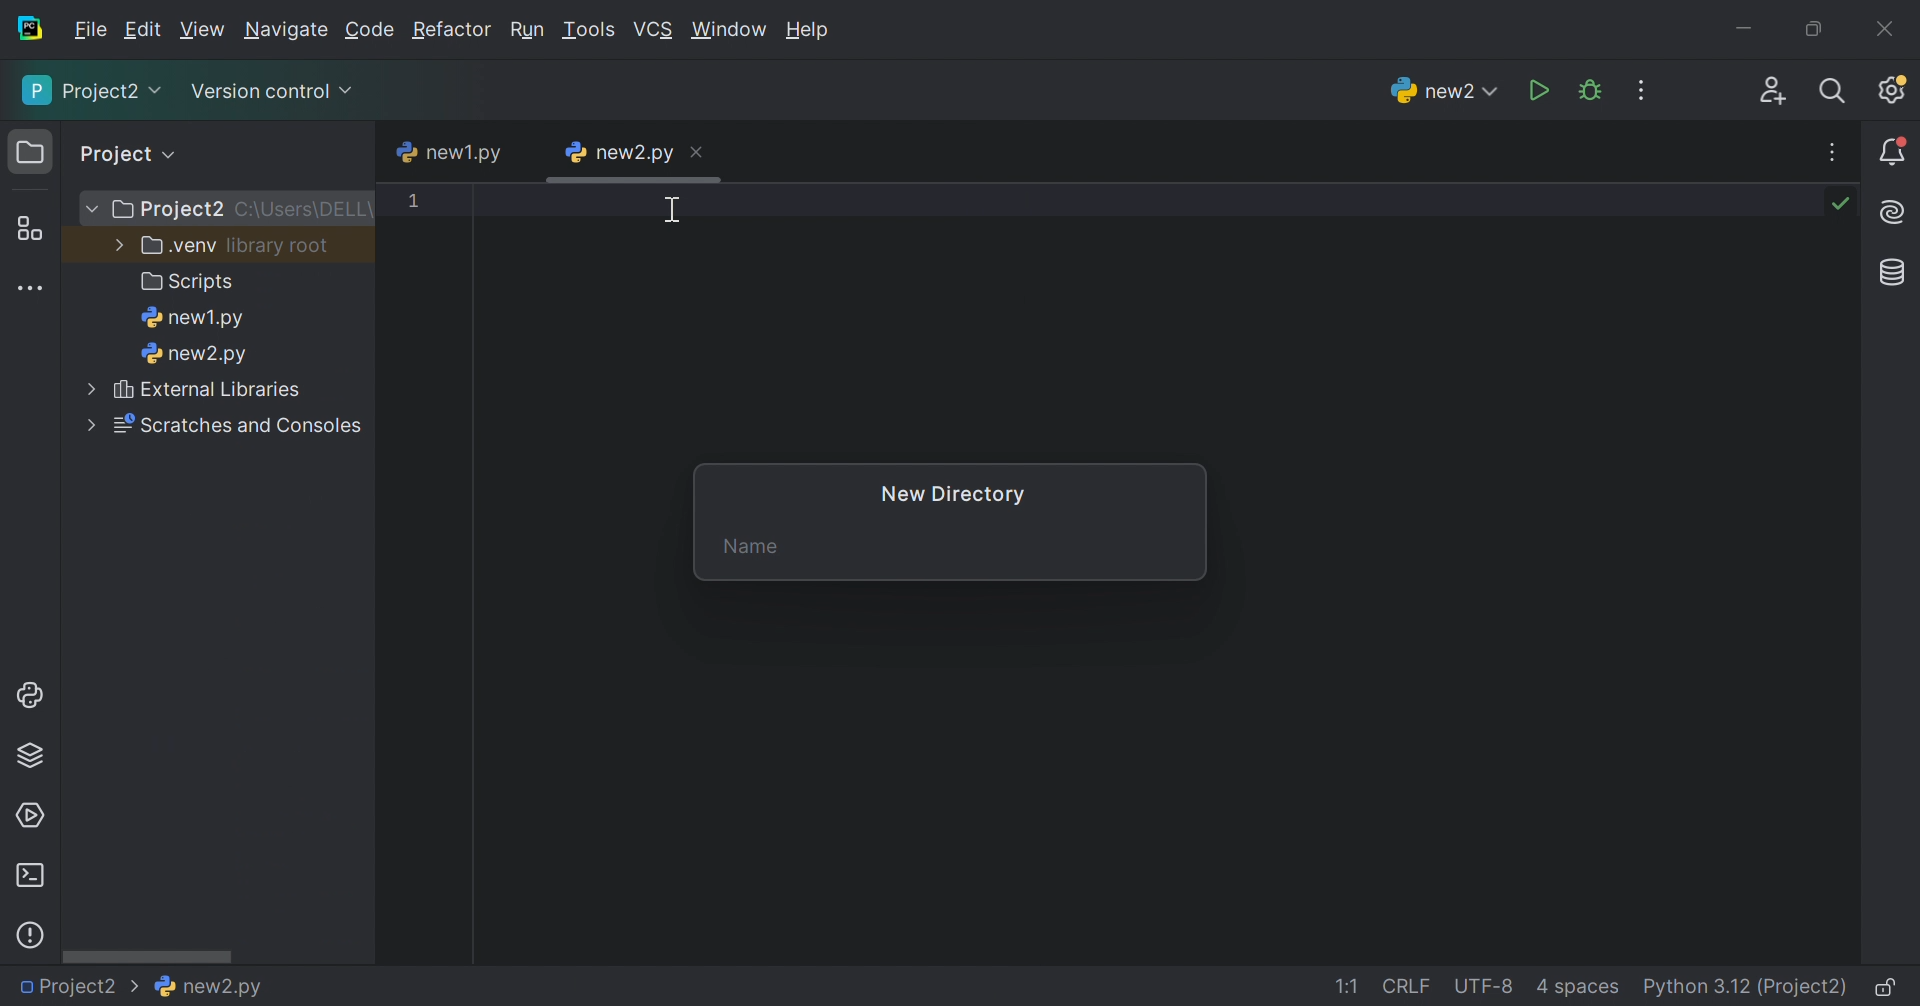 The width and height of the screenshot is (1920, 1006). Describe the element at coordinates (448, 154) in the screenshot. I see `new1.py` at that location.